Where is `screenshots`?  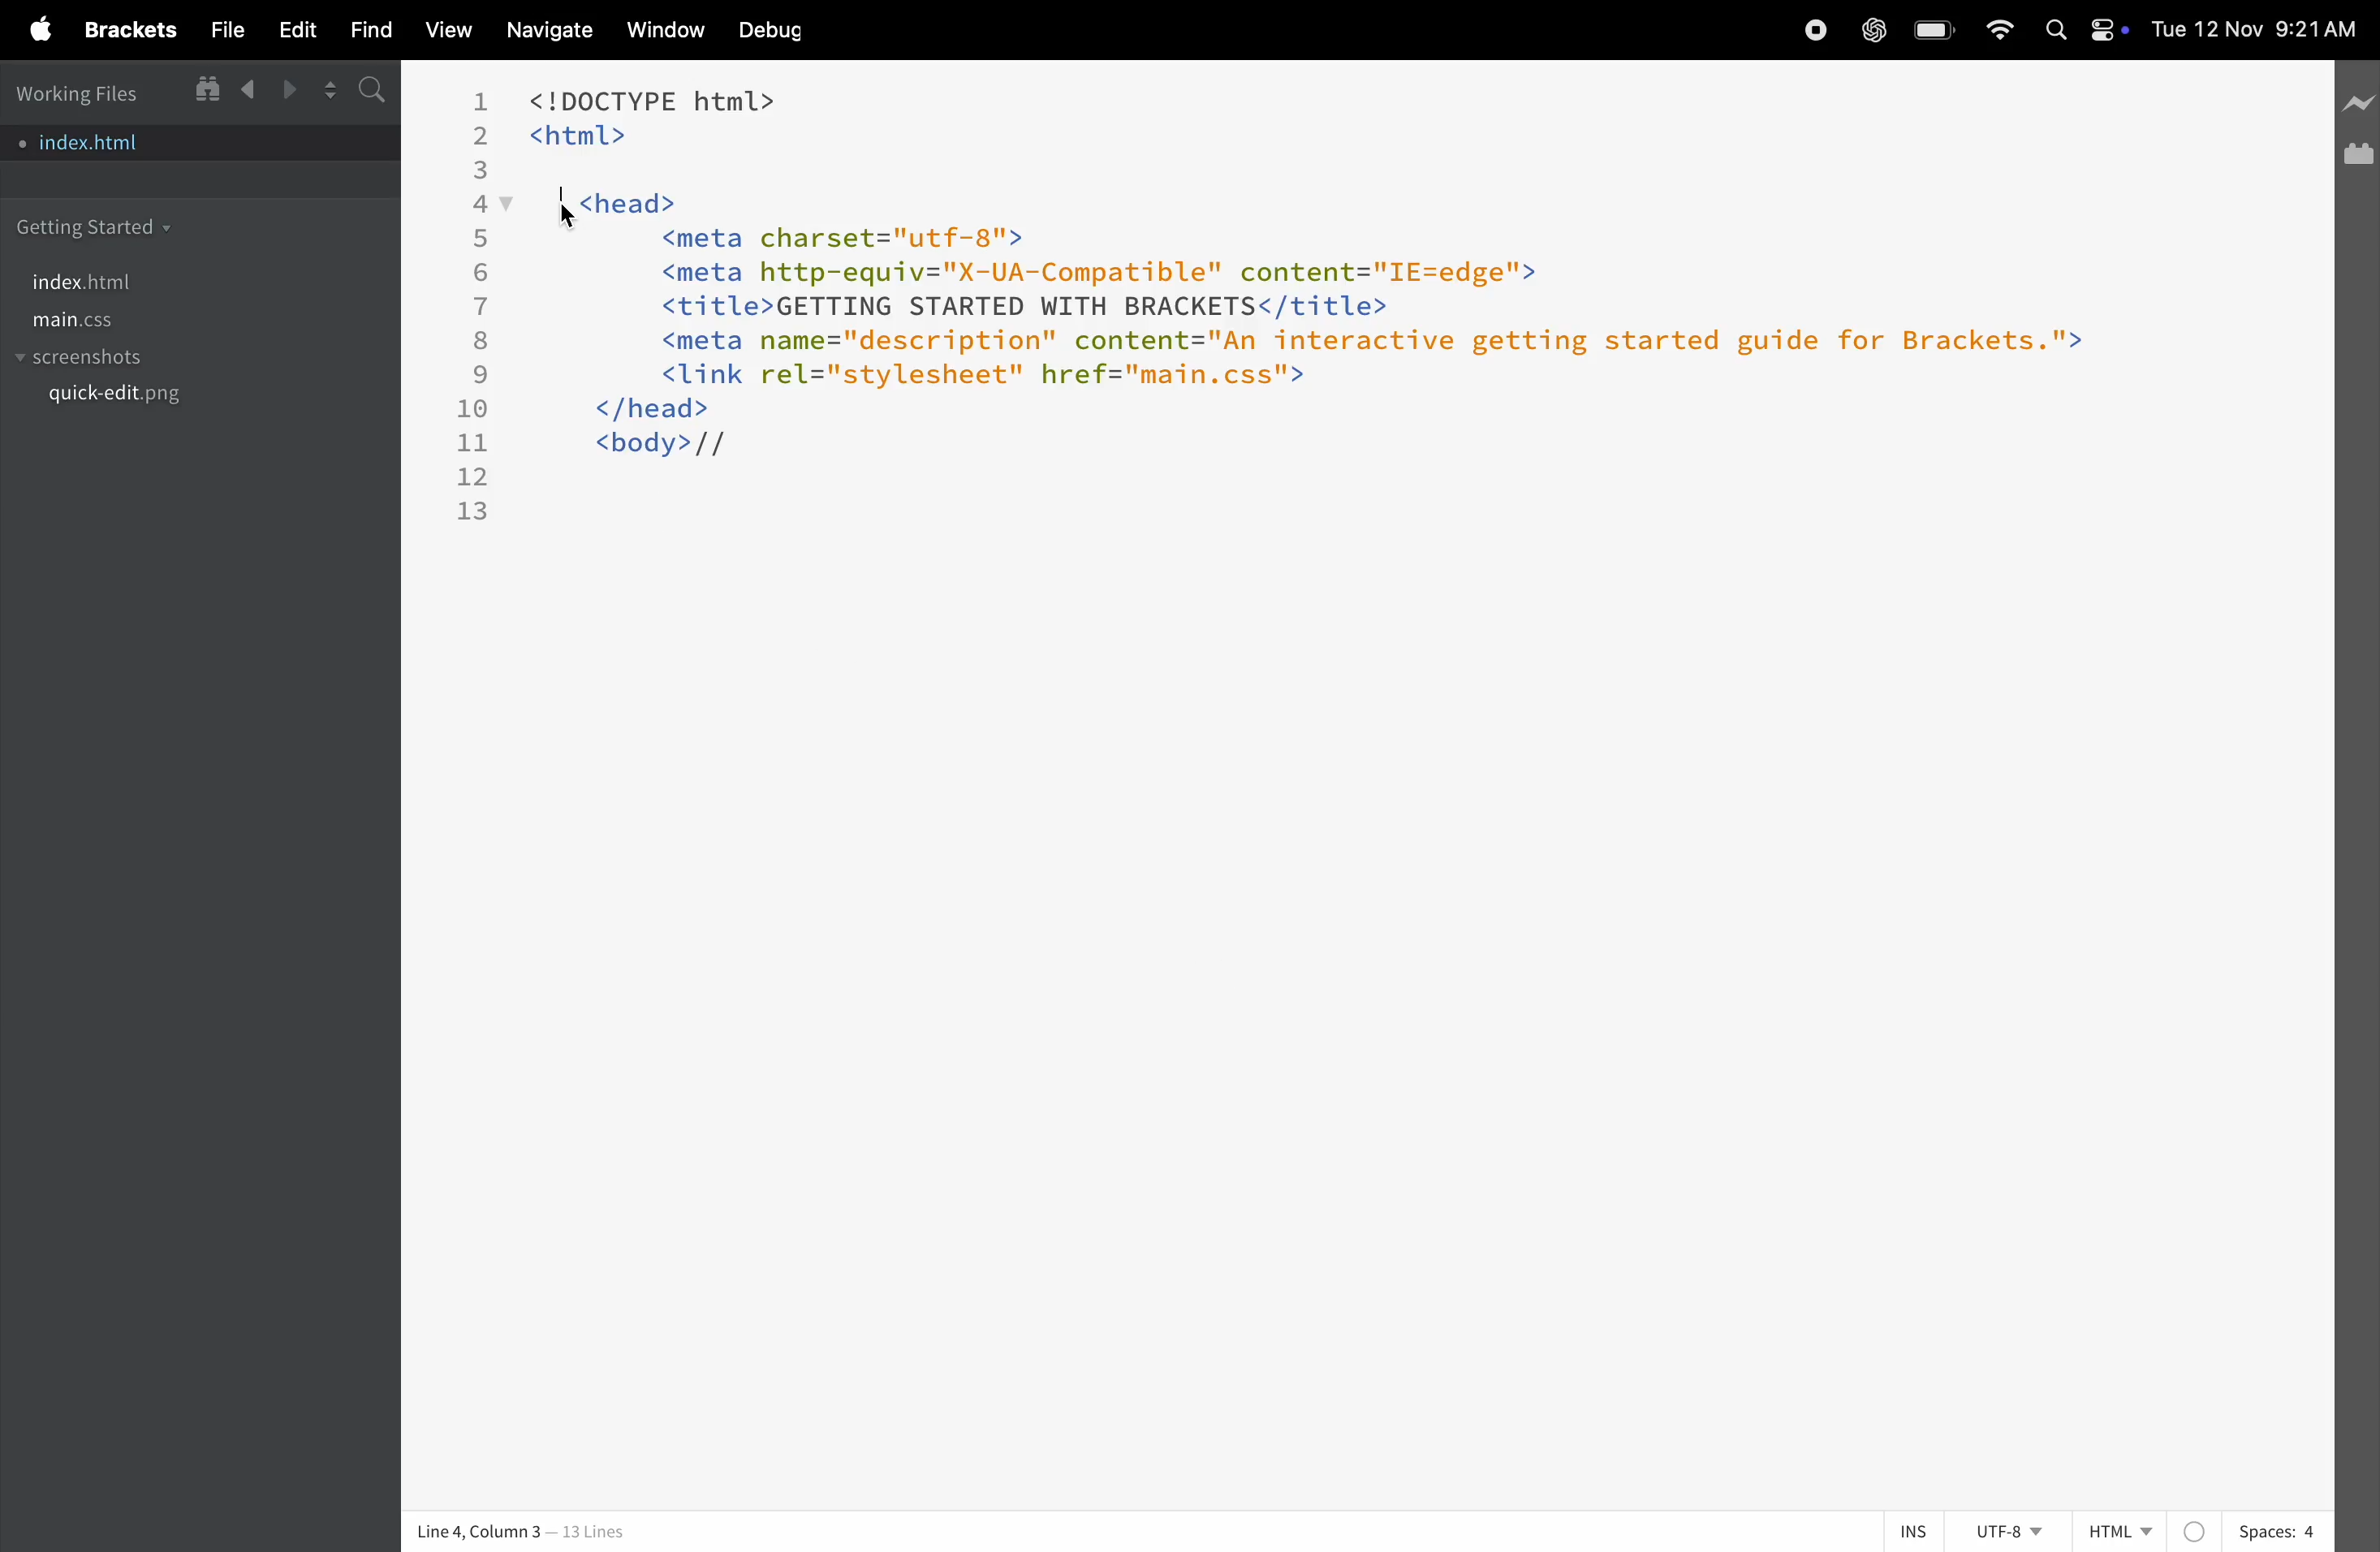 screenshots is located at coordinates (108, 355).